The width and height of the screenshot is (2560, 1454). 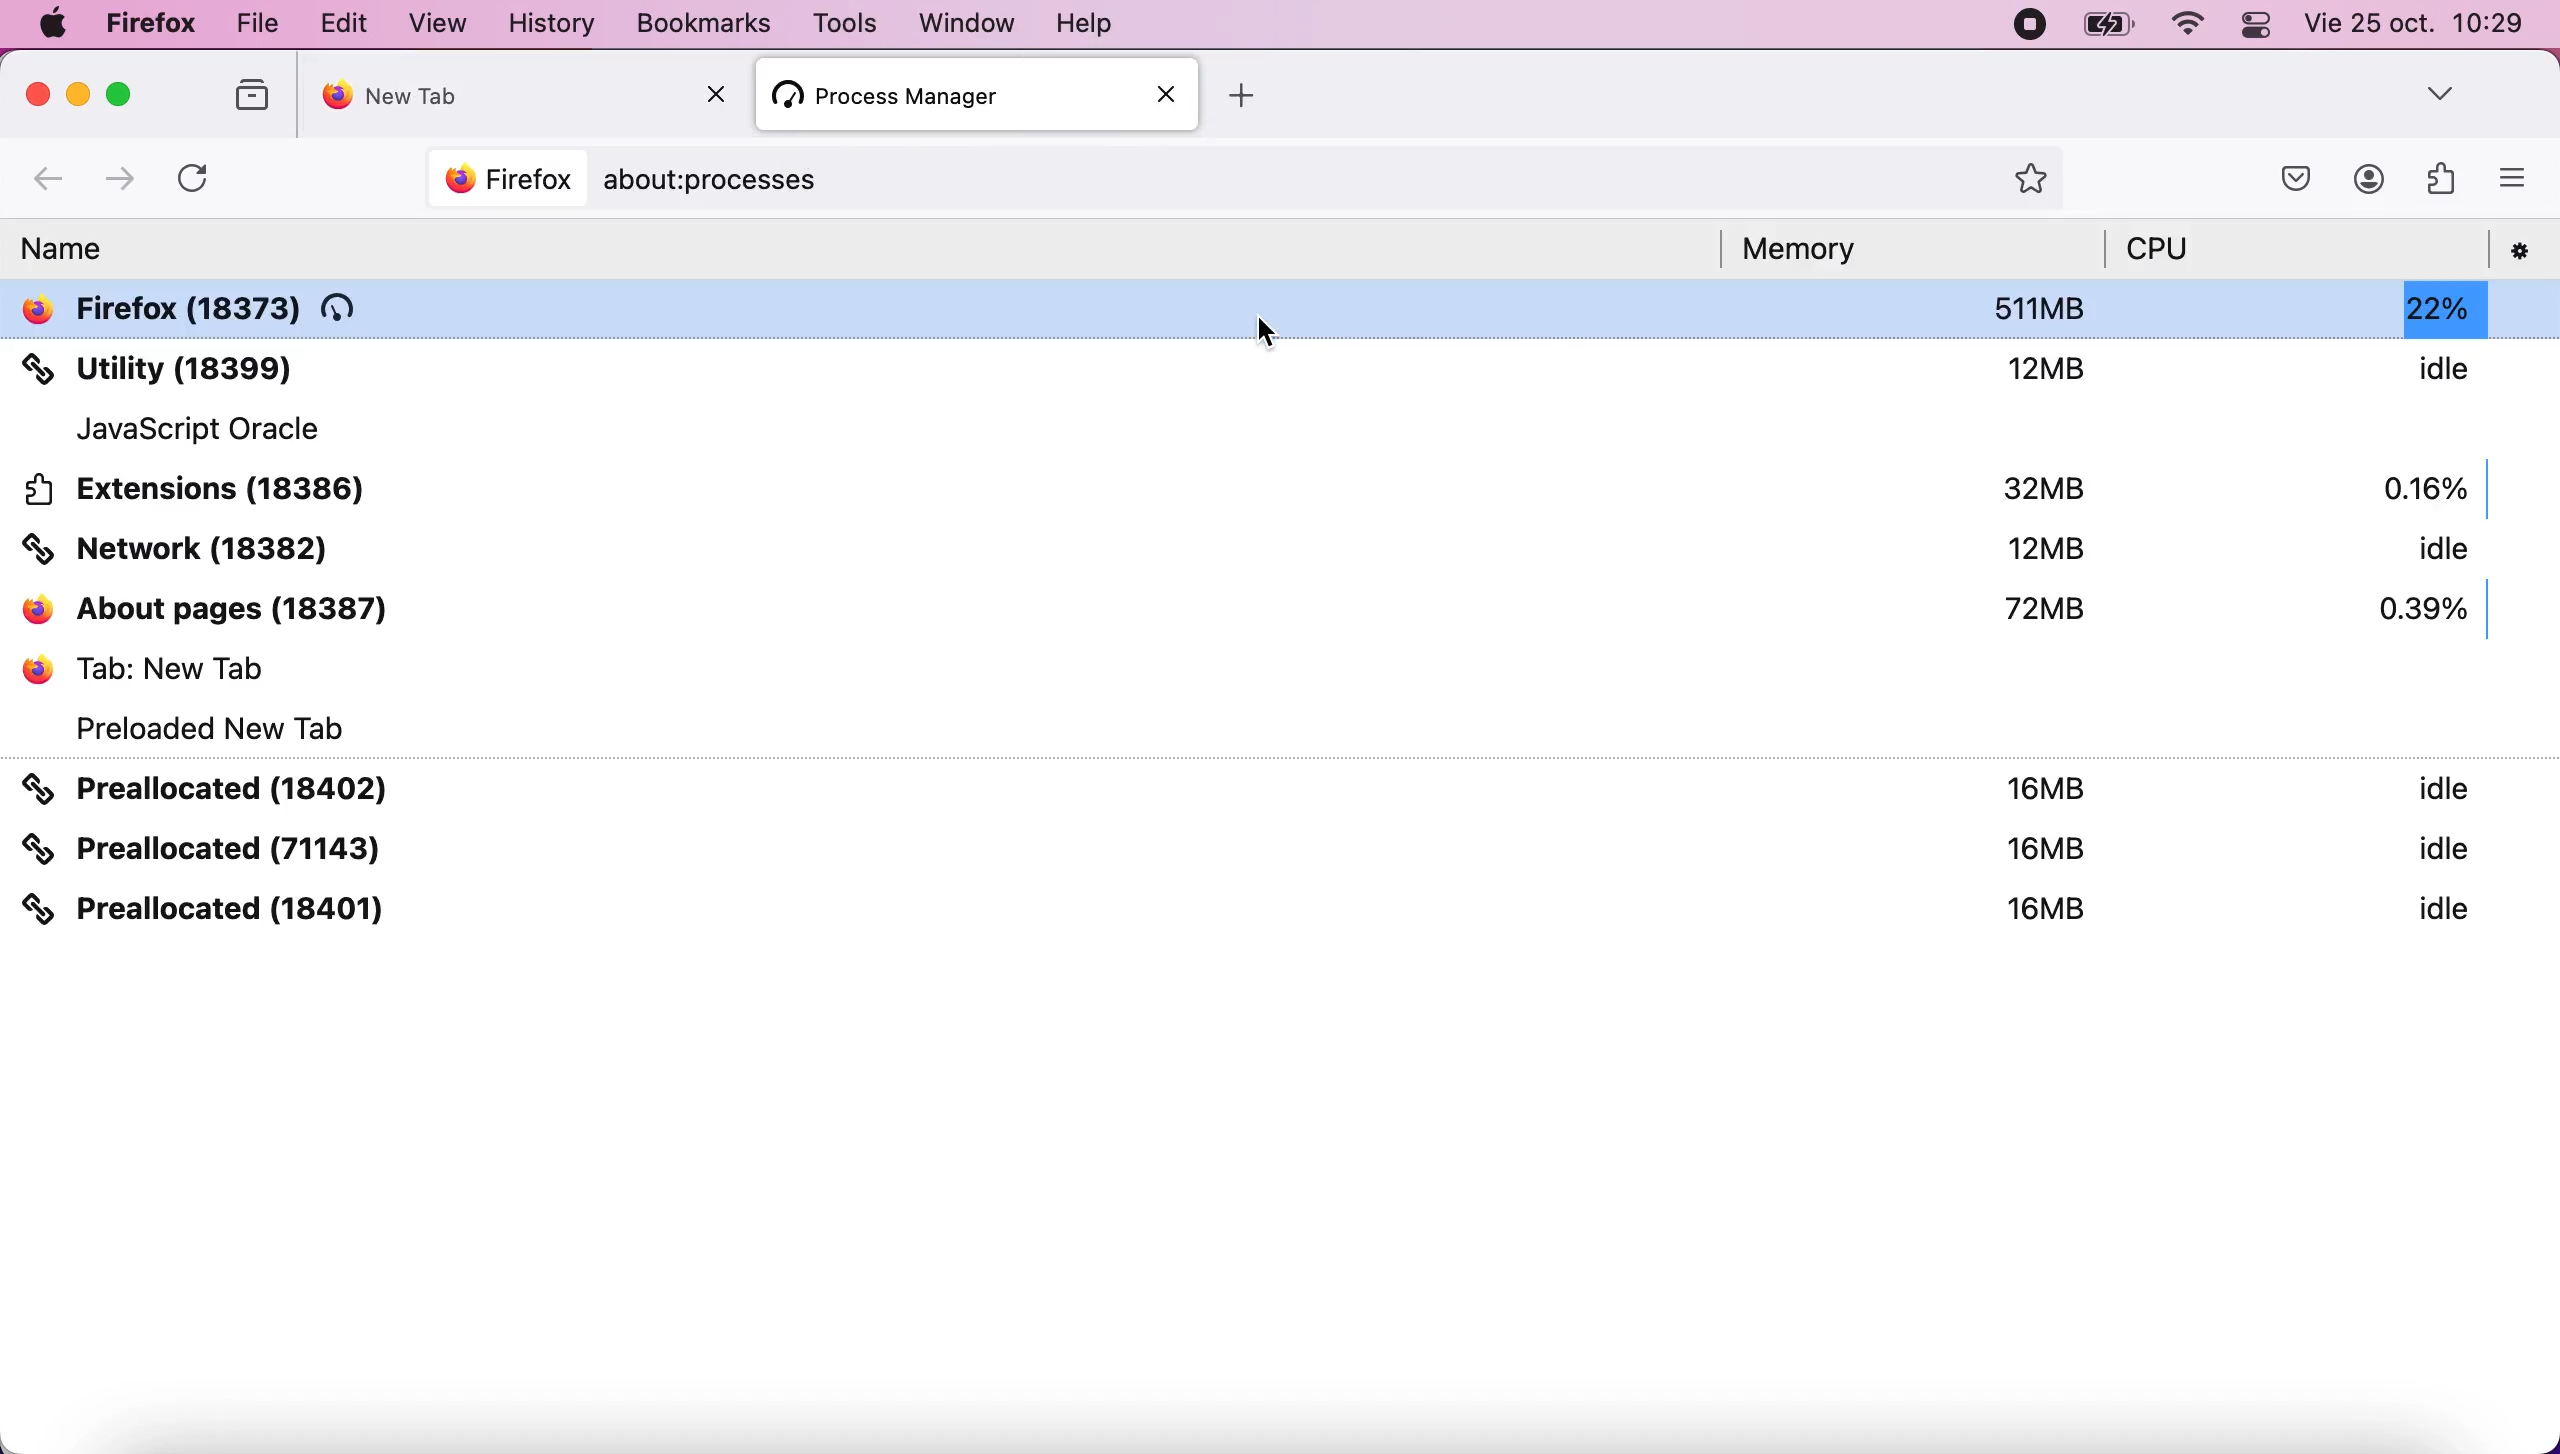 What do you see at coordinates (2109, 24) in the screenshot?
I see `Battery` at bounding box center [2109, 24].